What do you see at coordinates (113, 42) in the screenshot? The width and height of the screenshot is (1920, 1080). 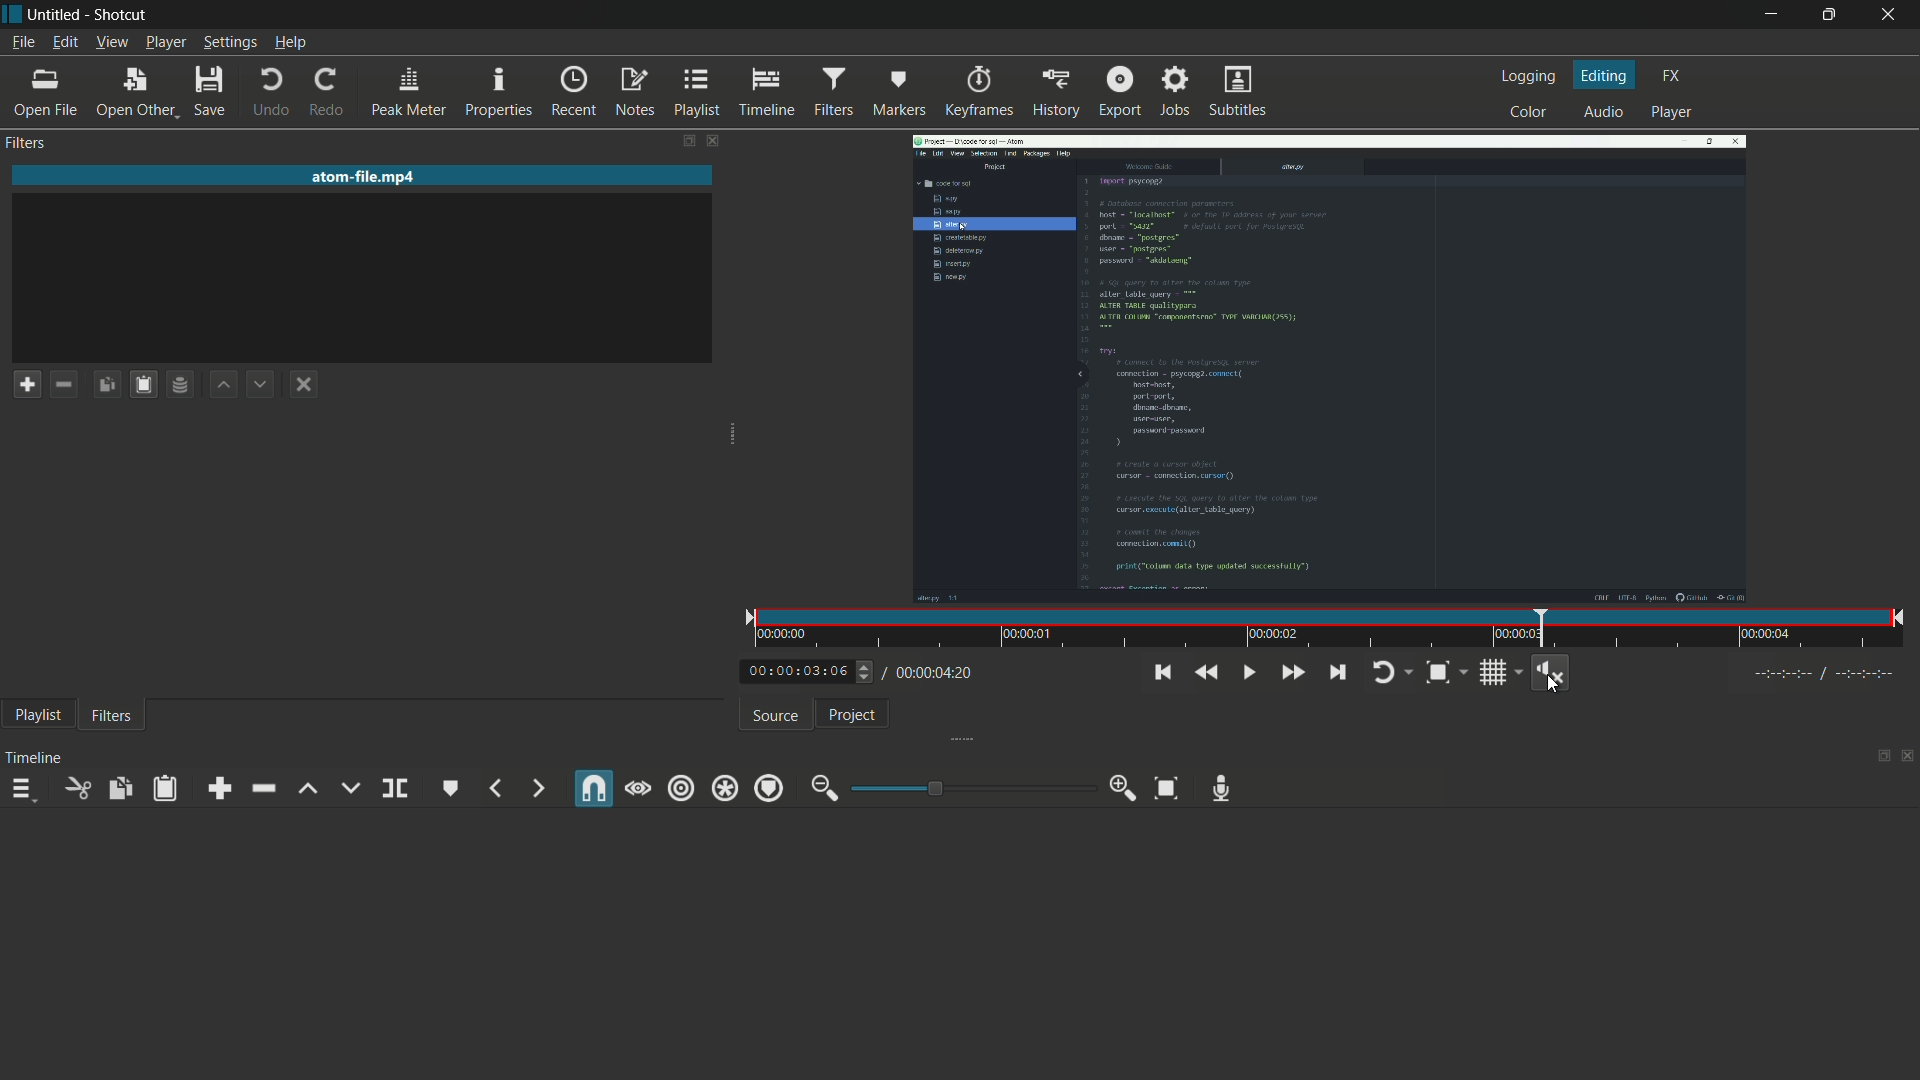 I see `view menu` at bounding box center [113, 42].